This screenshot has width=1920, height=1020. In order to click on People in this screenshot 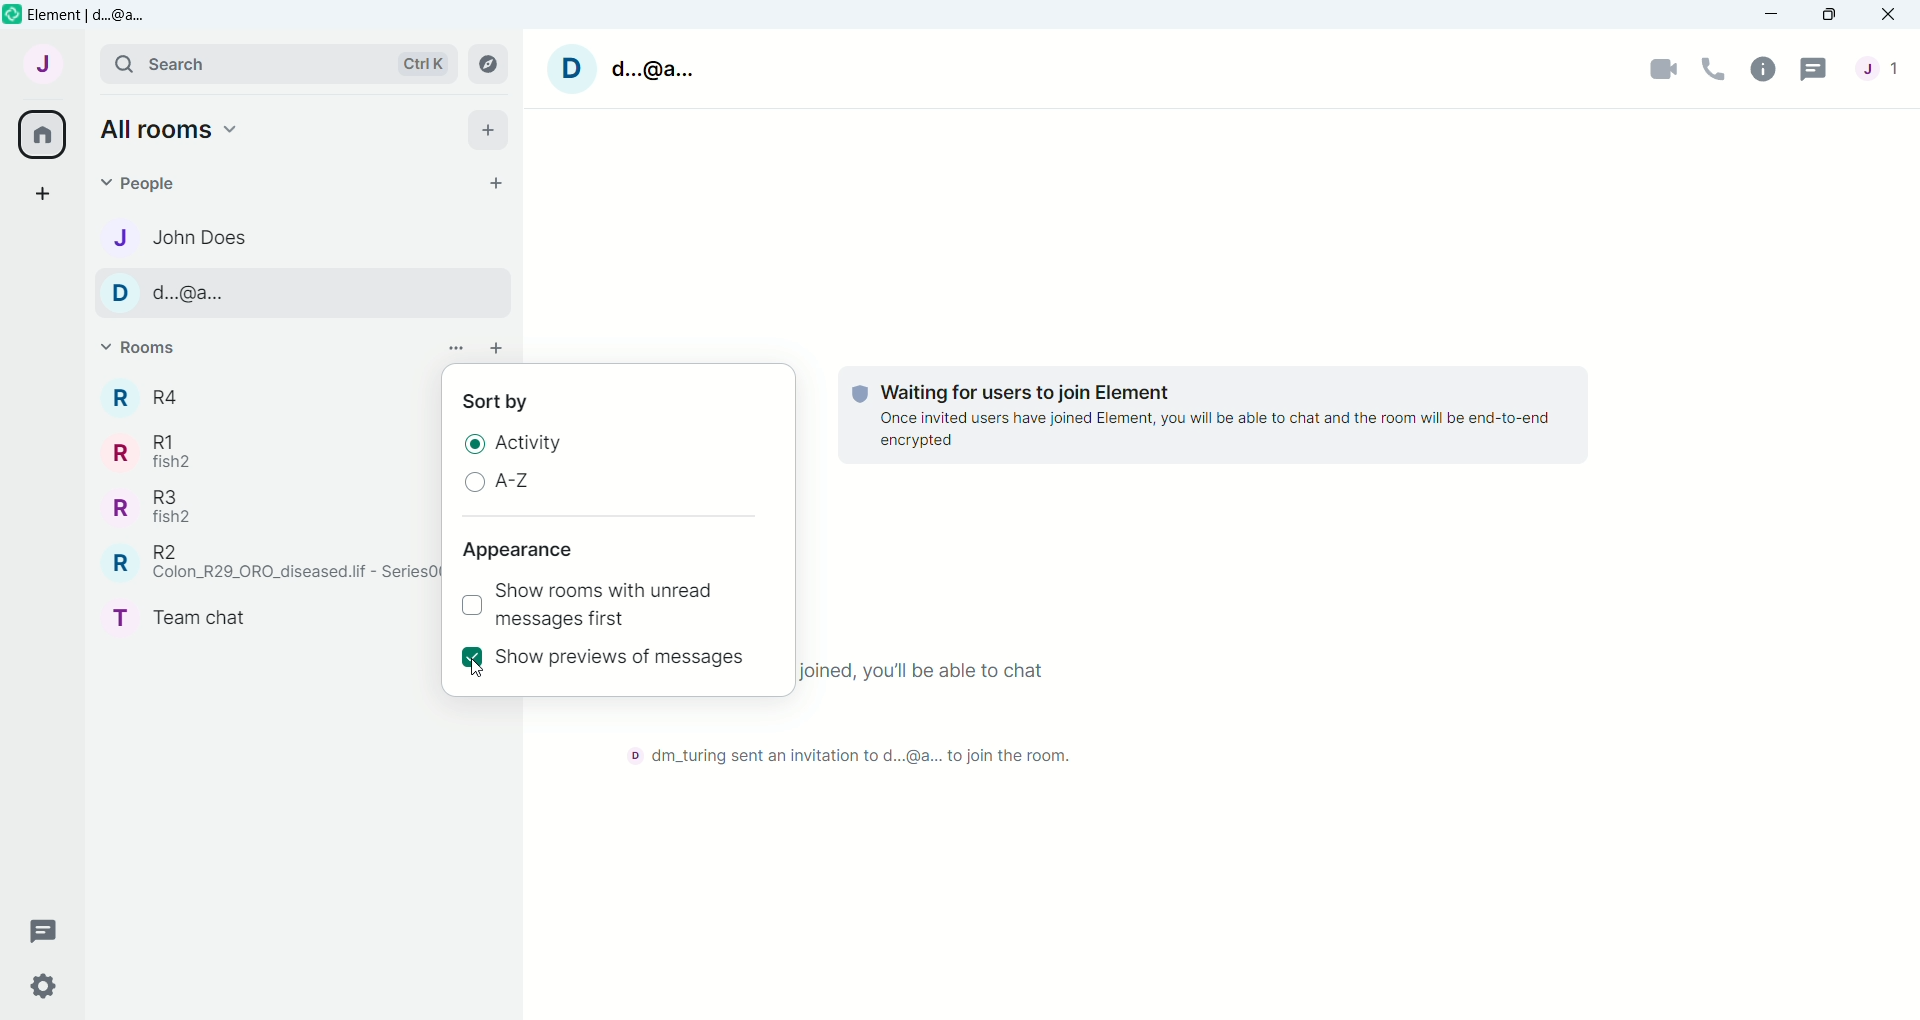, I will do `click(148, 183)`.